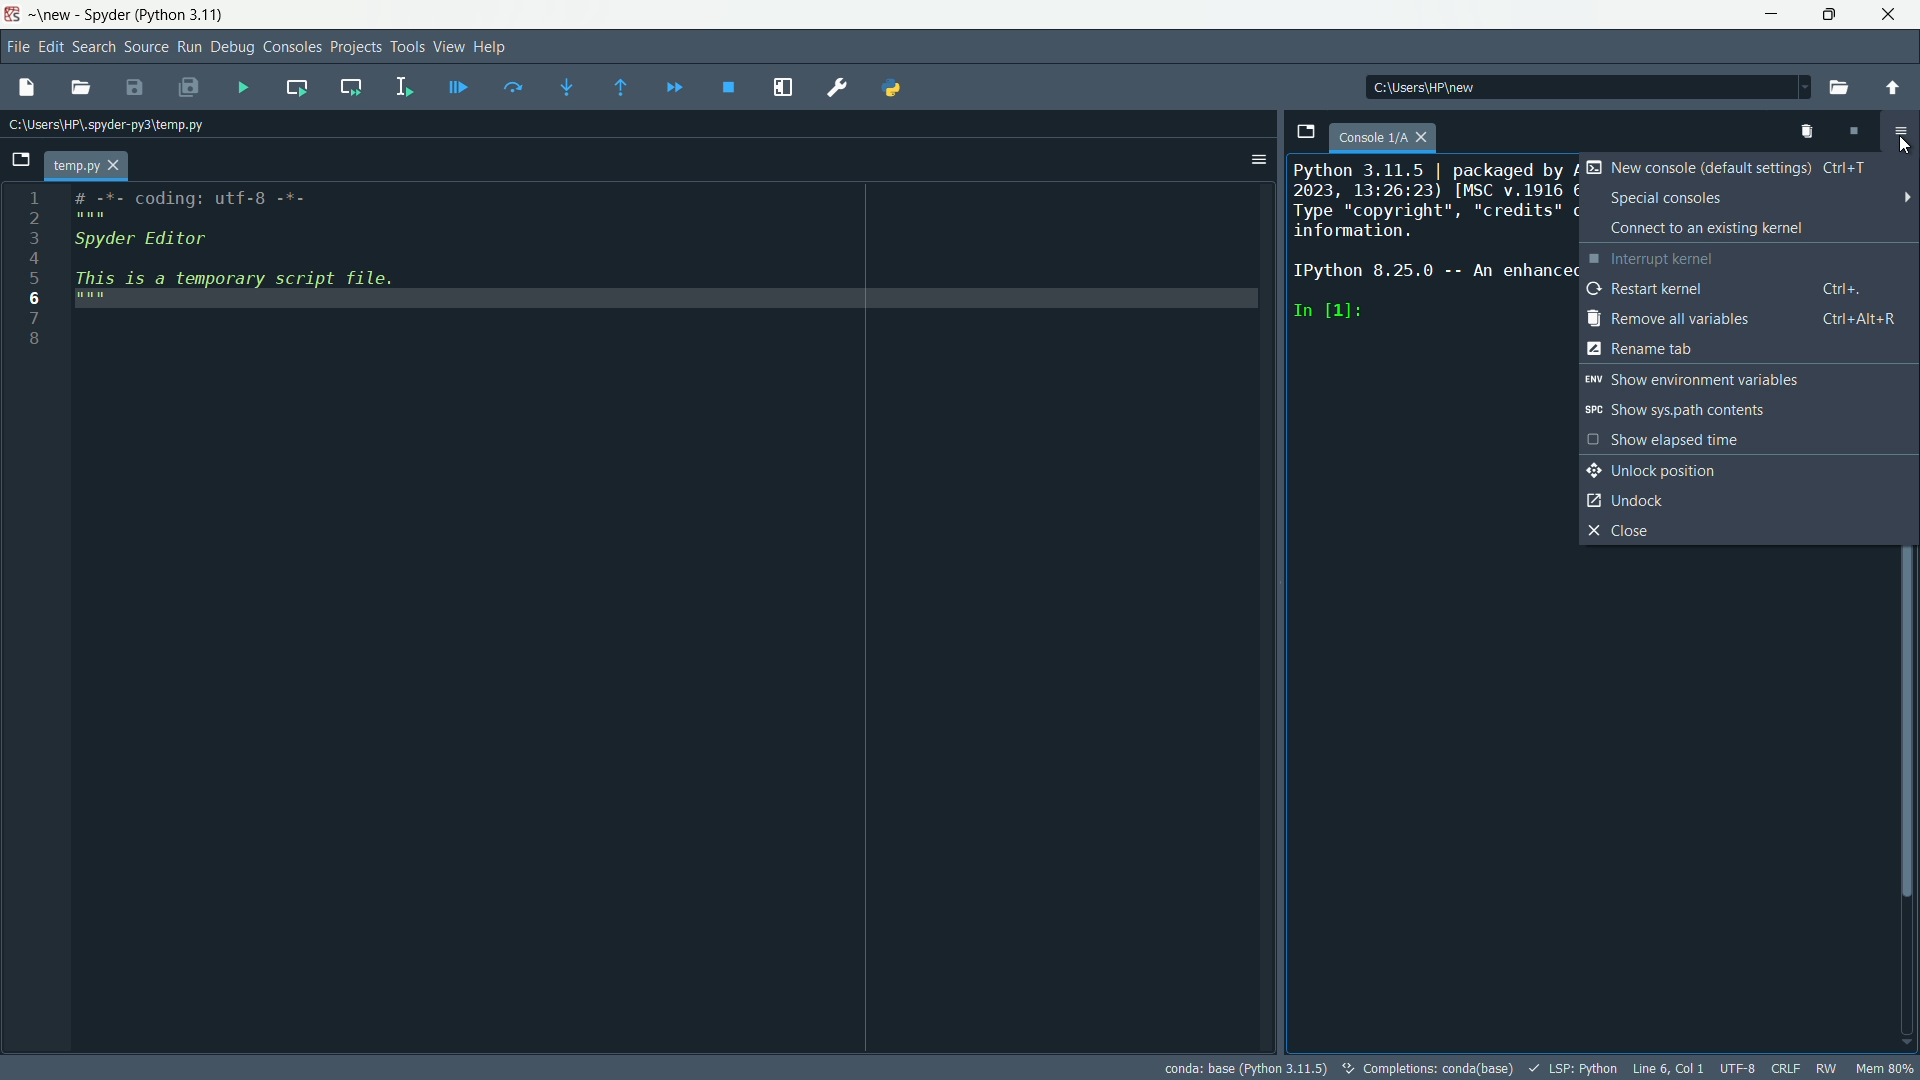 The height and width of the screenshot is (1080, 1920). Describe the element at coordinates (1732, 169) in the screenshot. I see `New Console (default settings) Ctrl+T` at that location.